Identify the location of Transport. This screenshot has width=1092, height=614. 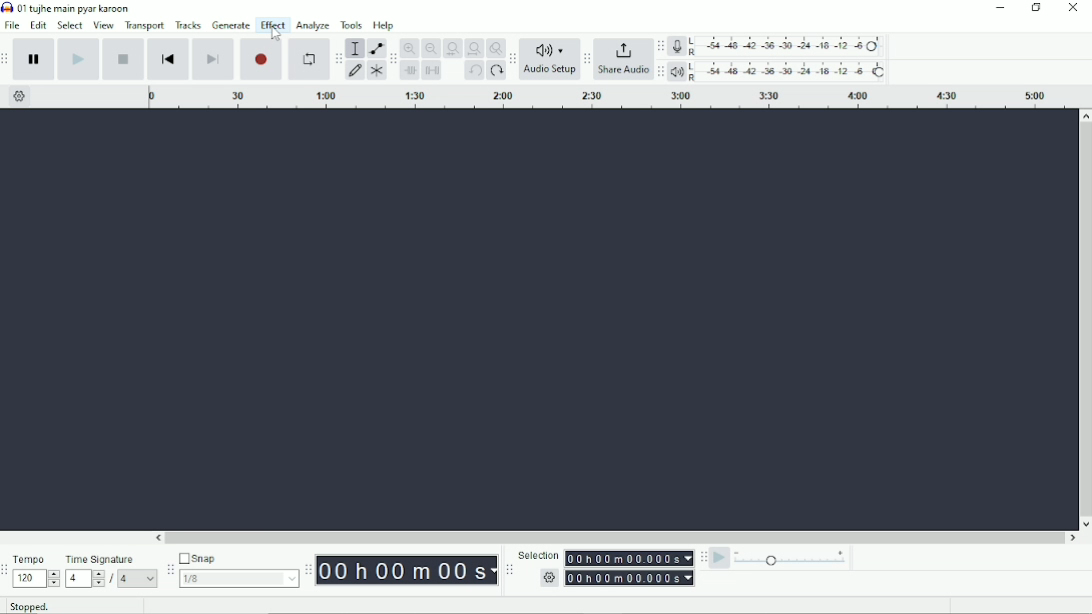
(143, 26).